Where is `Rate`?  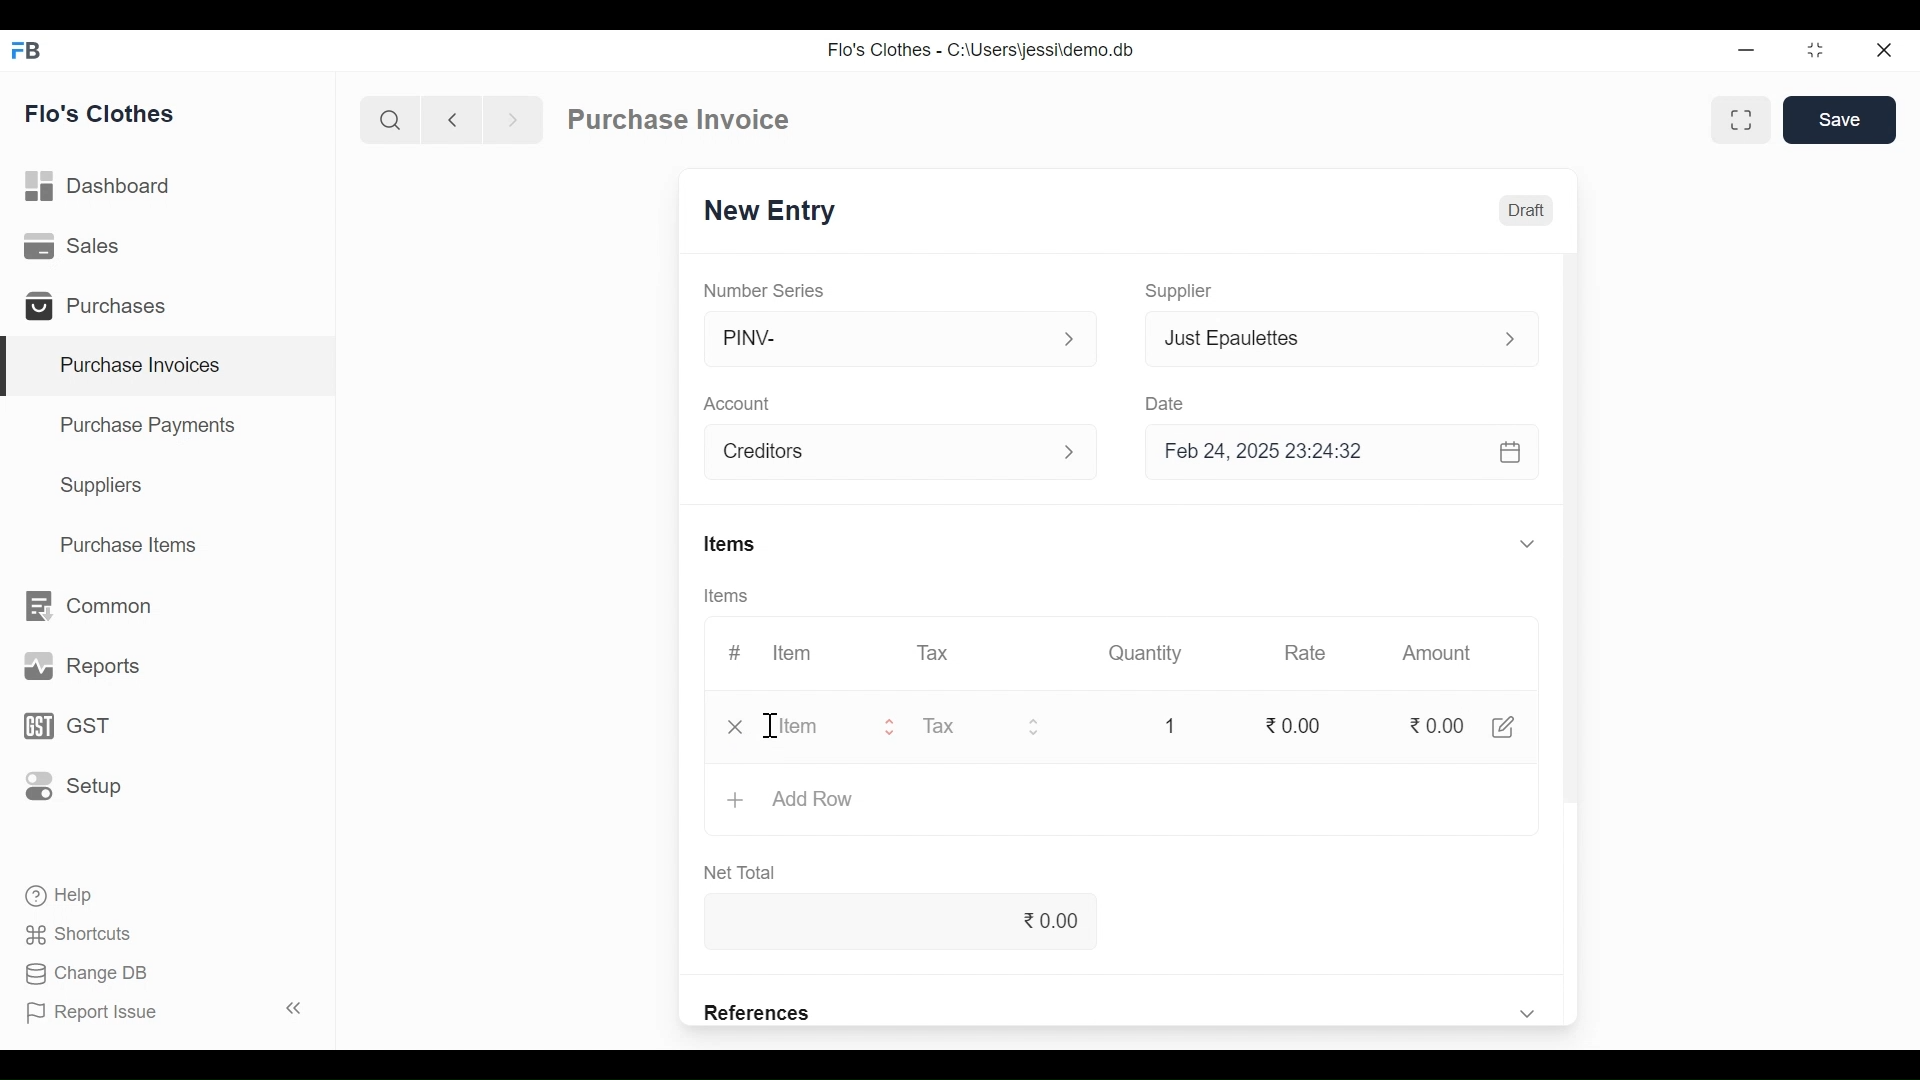
Rate is located at coordinates (1303, 653).